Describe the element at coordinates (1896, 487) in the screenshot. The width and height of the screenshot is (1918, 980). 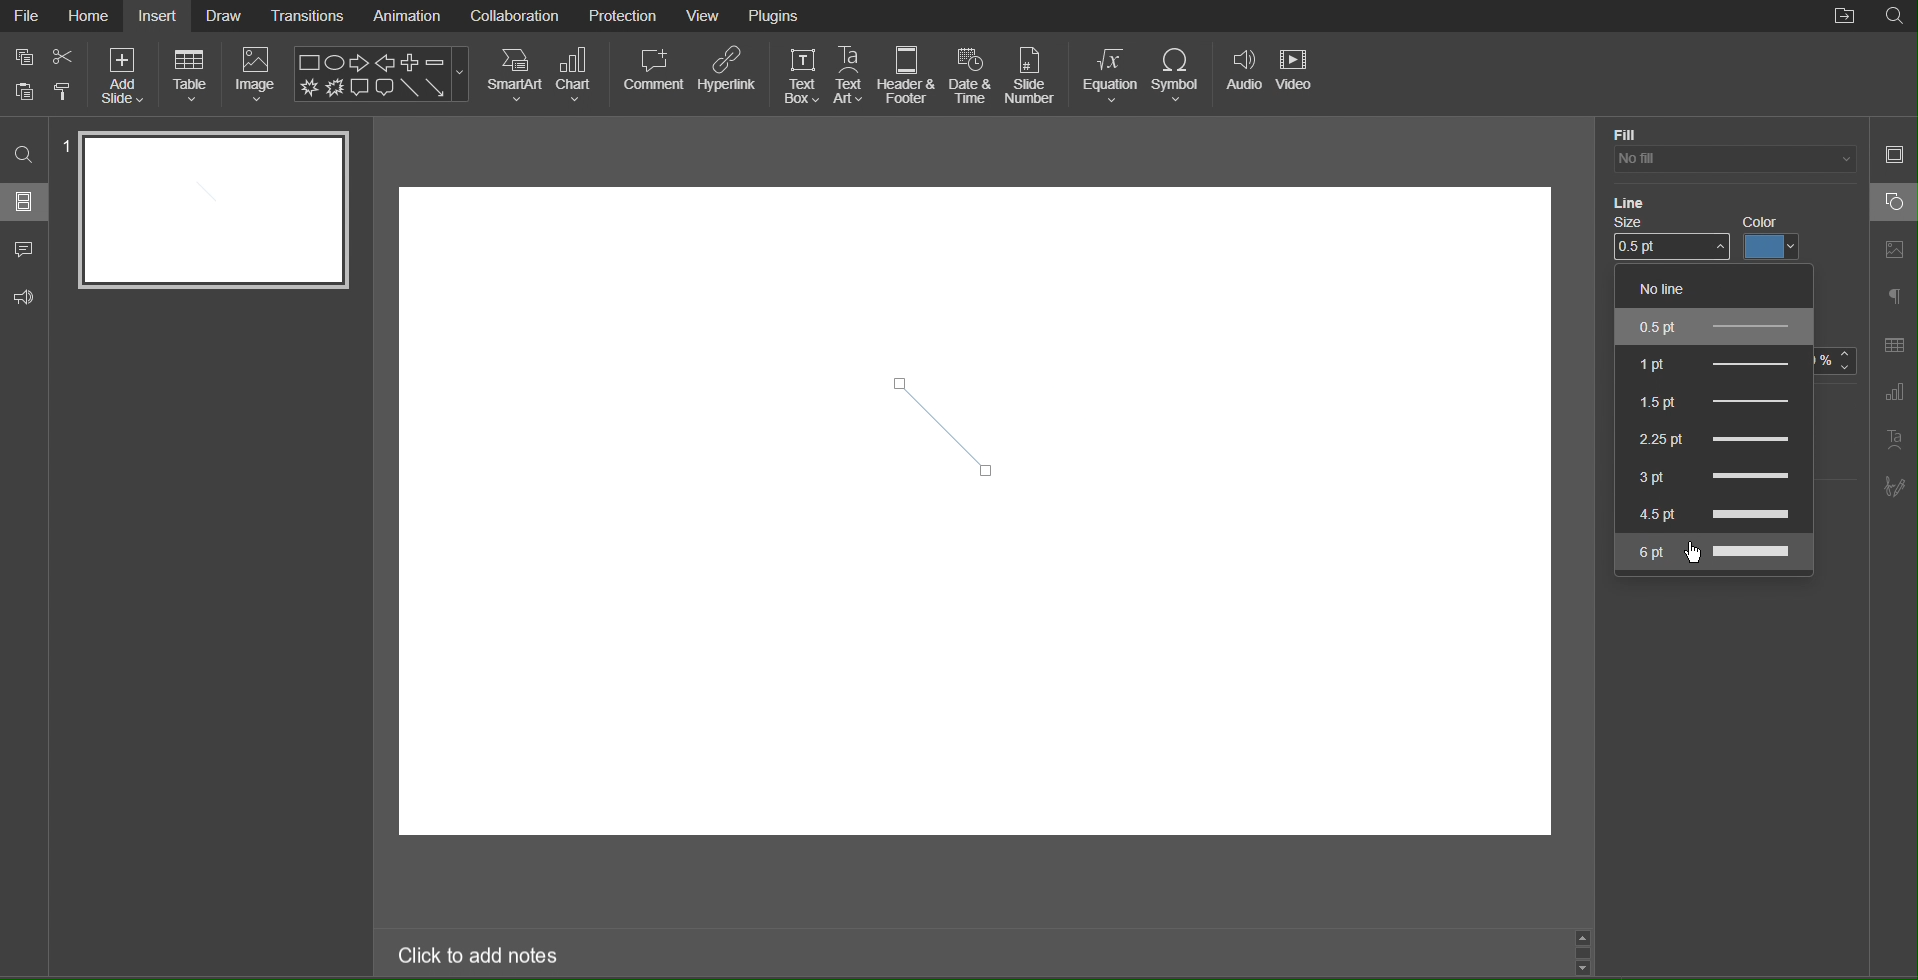
I see `Signature` at that location.